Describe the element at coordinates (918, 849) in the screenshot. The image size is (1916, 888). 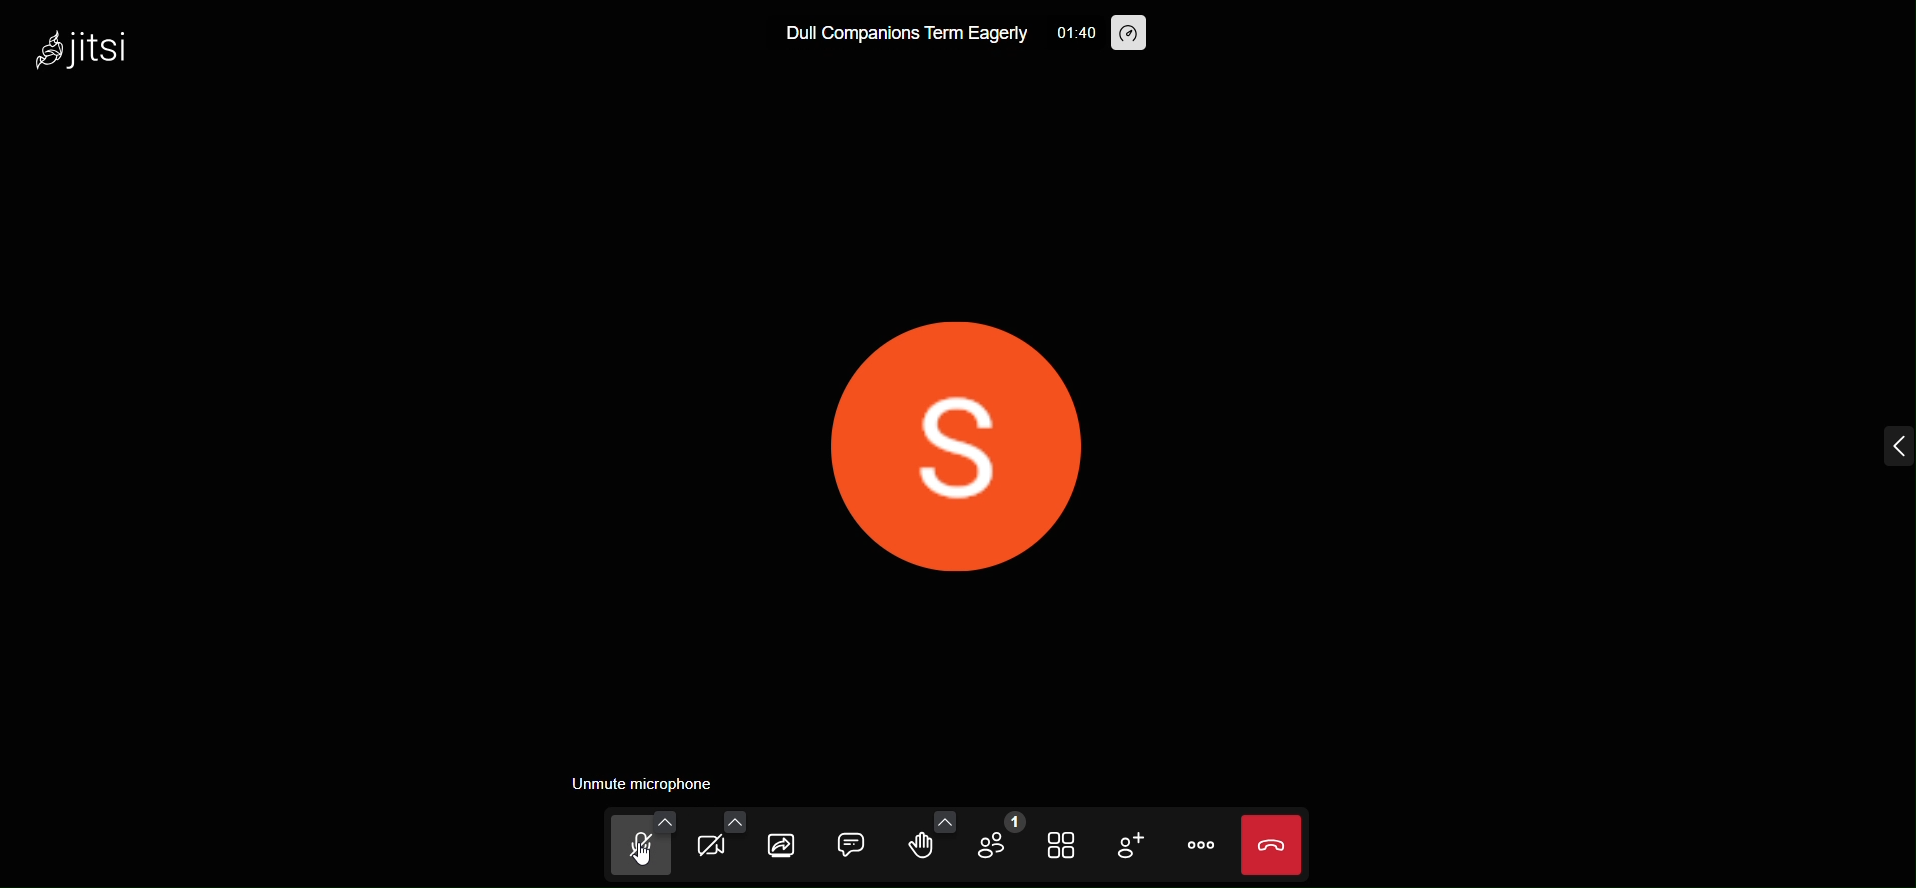
I see `raise hand` at that location.